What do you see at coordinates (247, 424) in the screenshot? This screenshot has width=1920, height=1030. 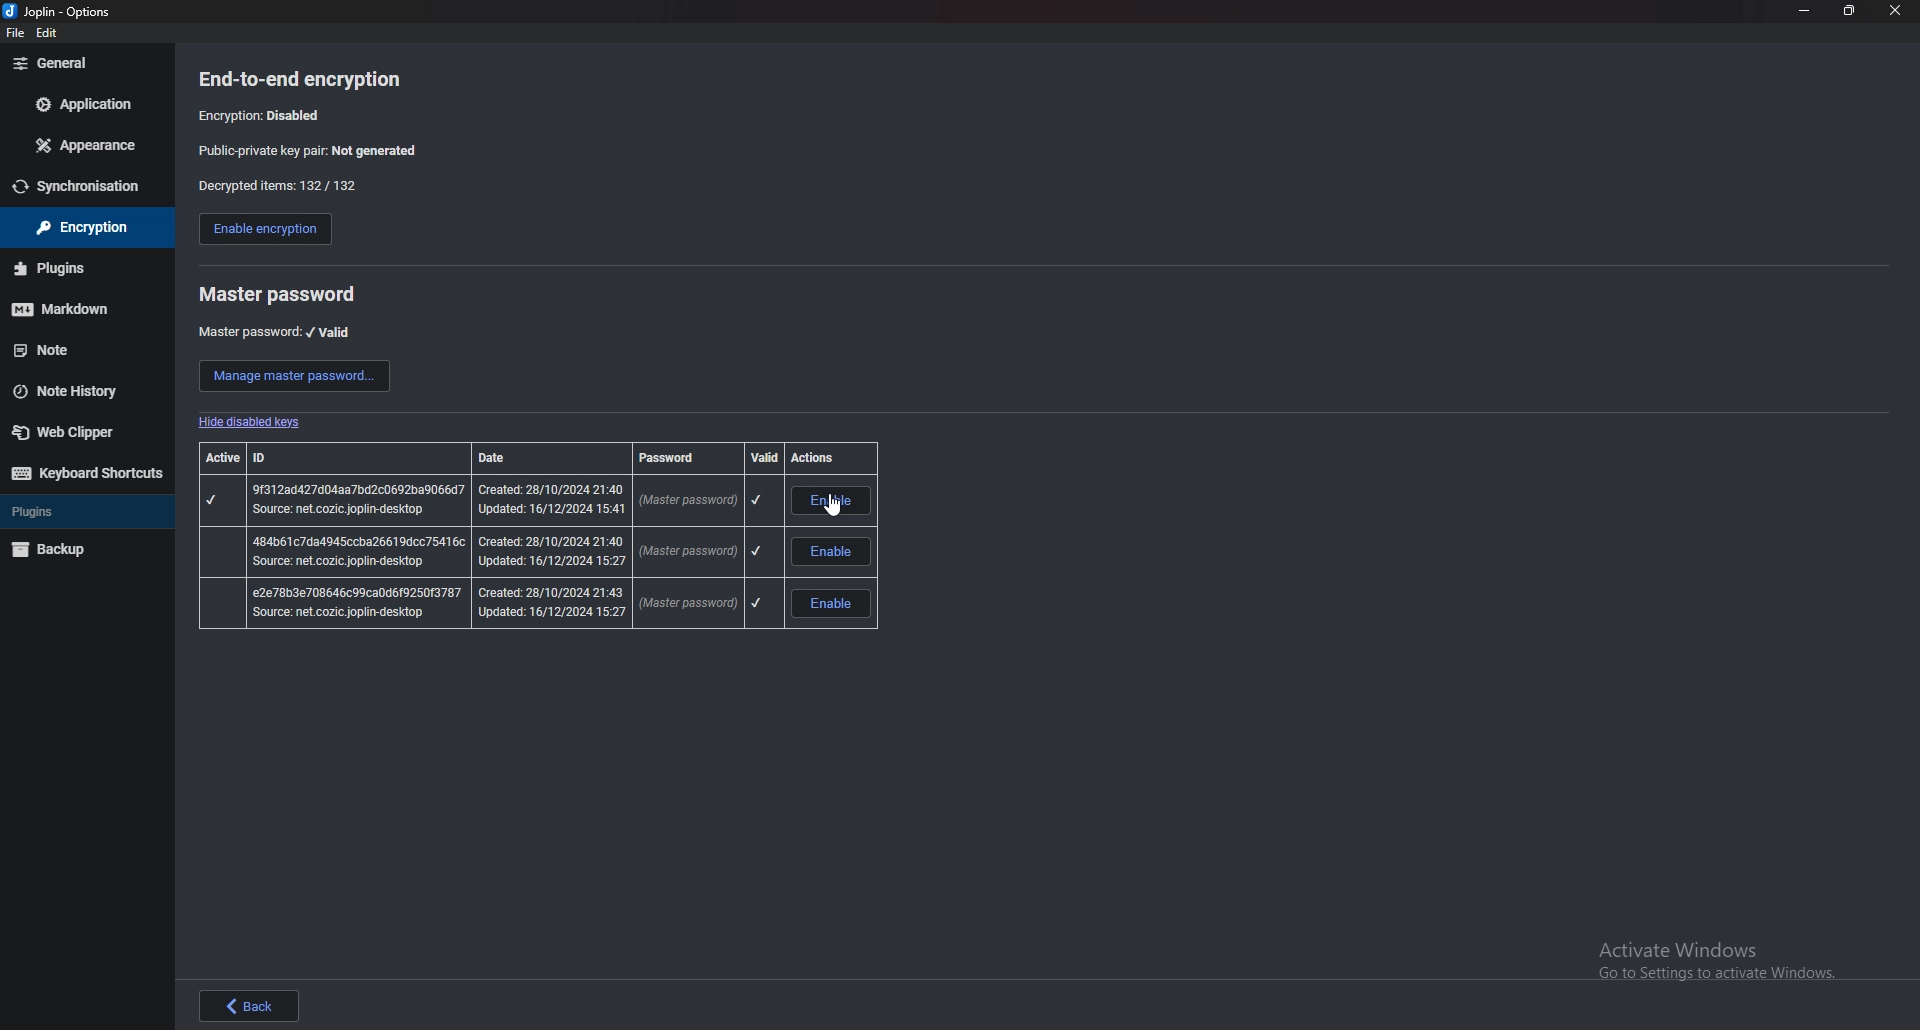 I see `show disabled key` at bounding box center [247, 424].